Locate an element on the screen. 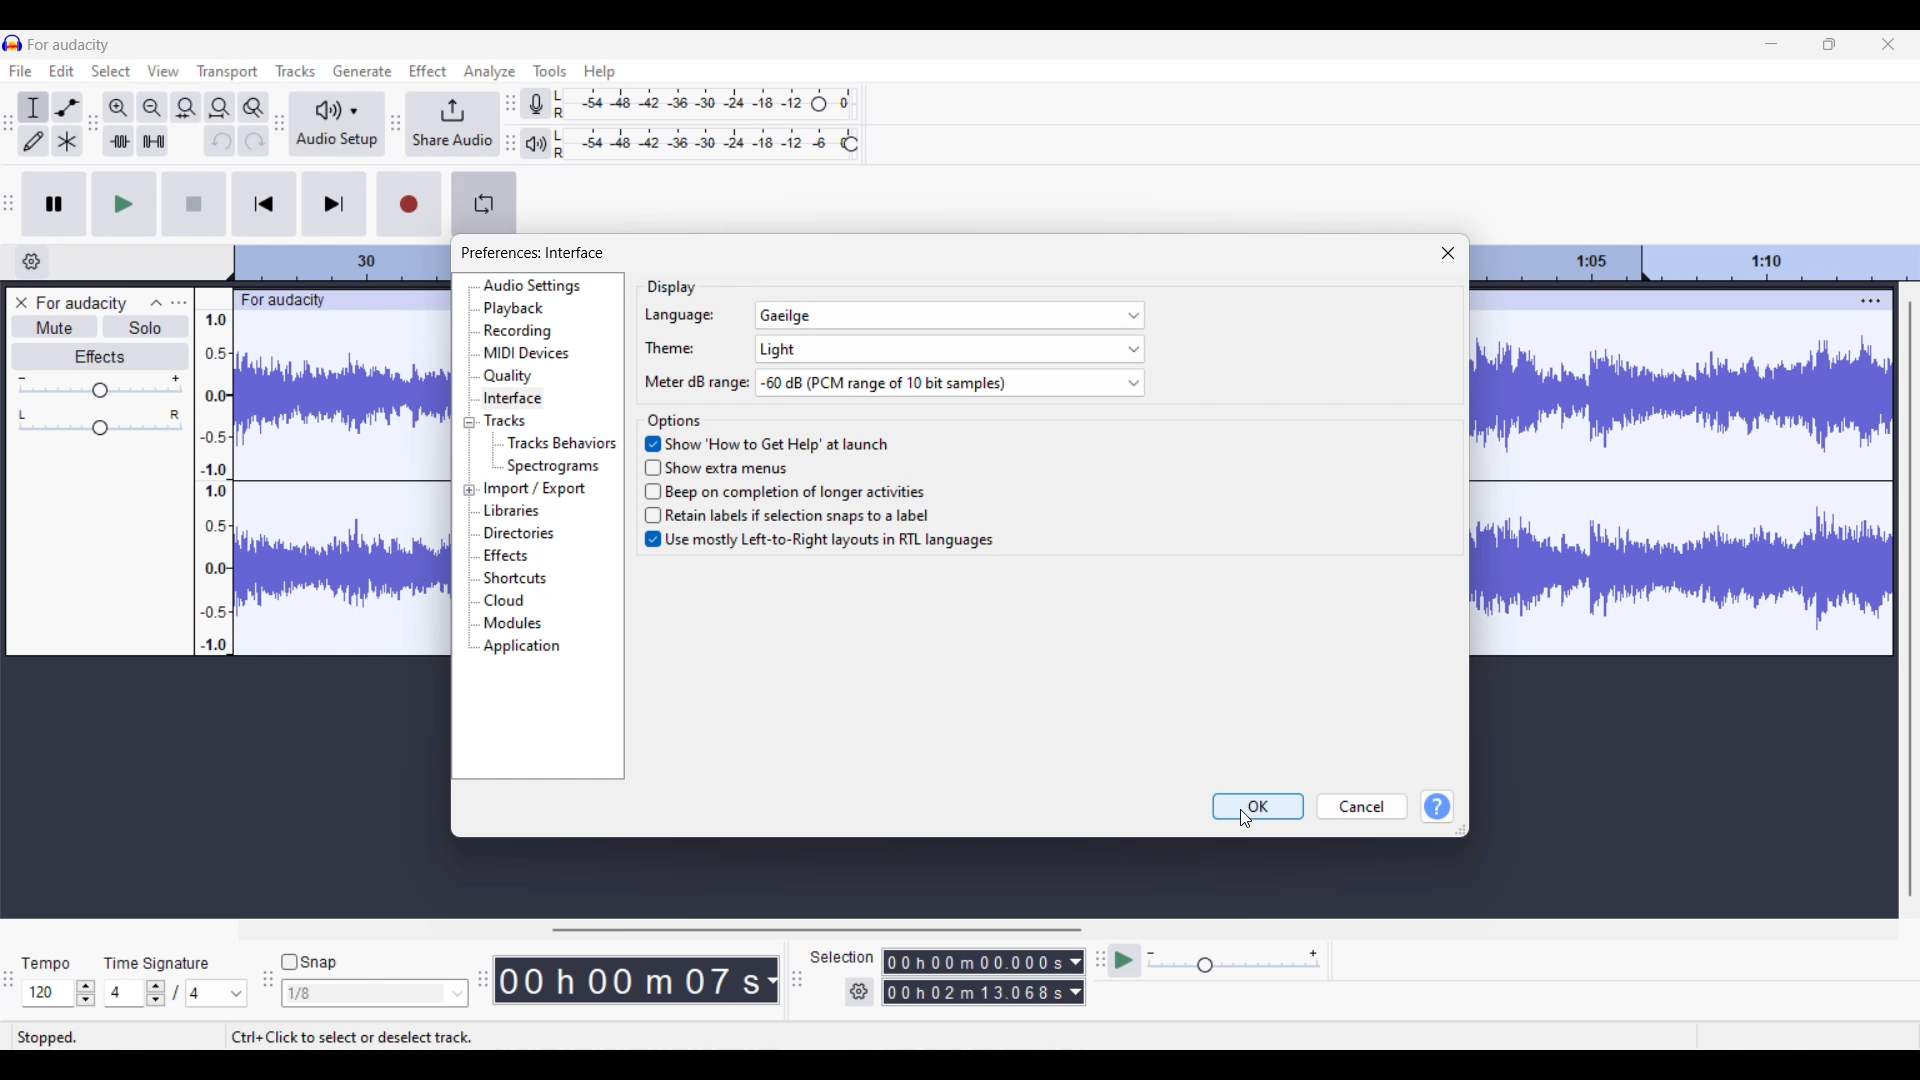  Close track is located at coordinates (21, 302).